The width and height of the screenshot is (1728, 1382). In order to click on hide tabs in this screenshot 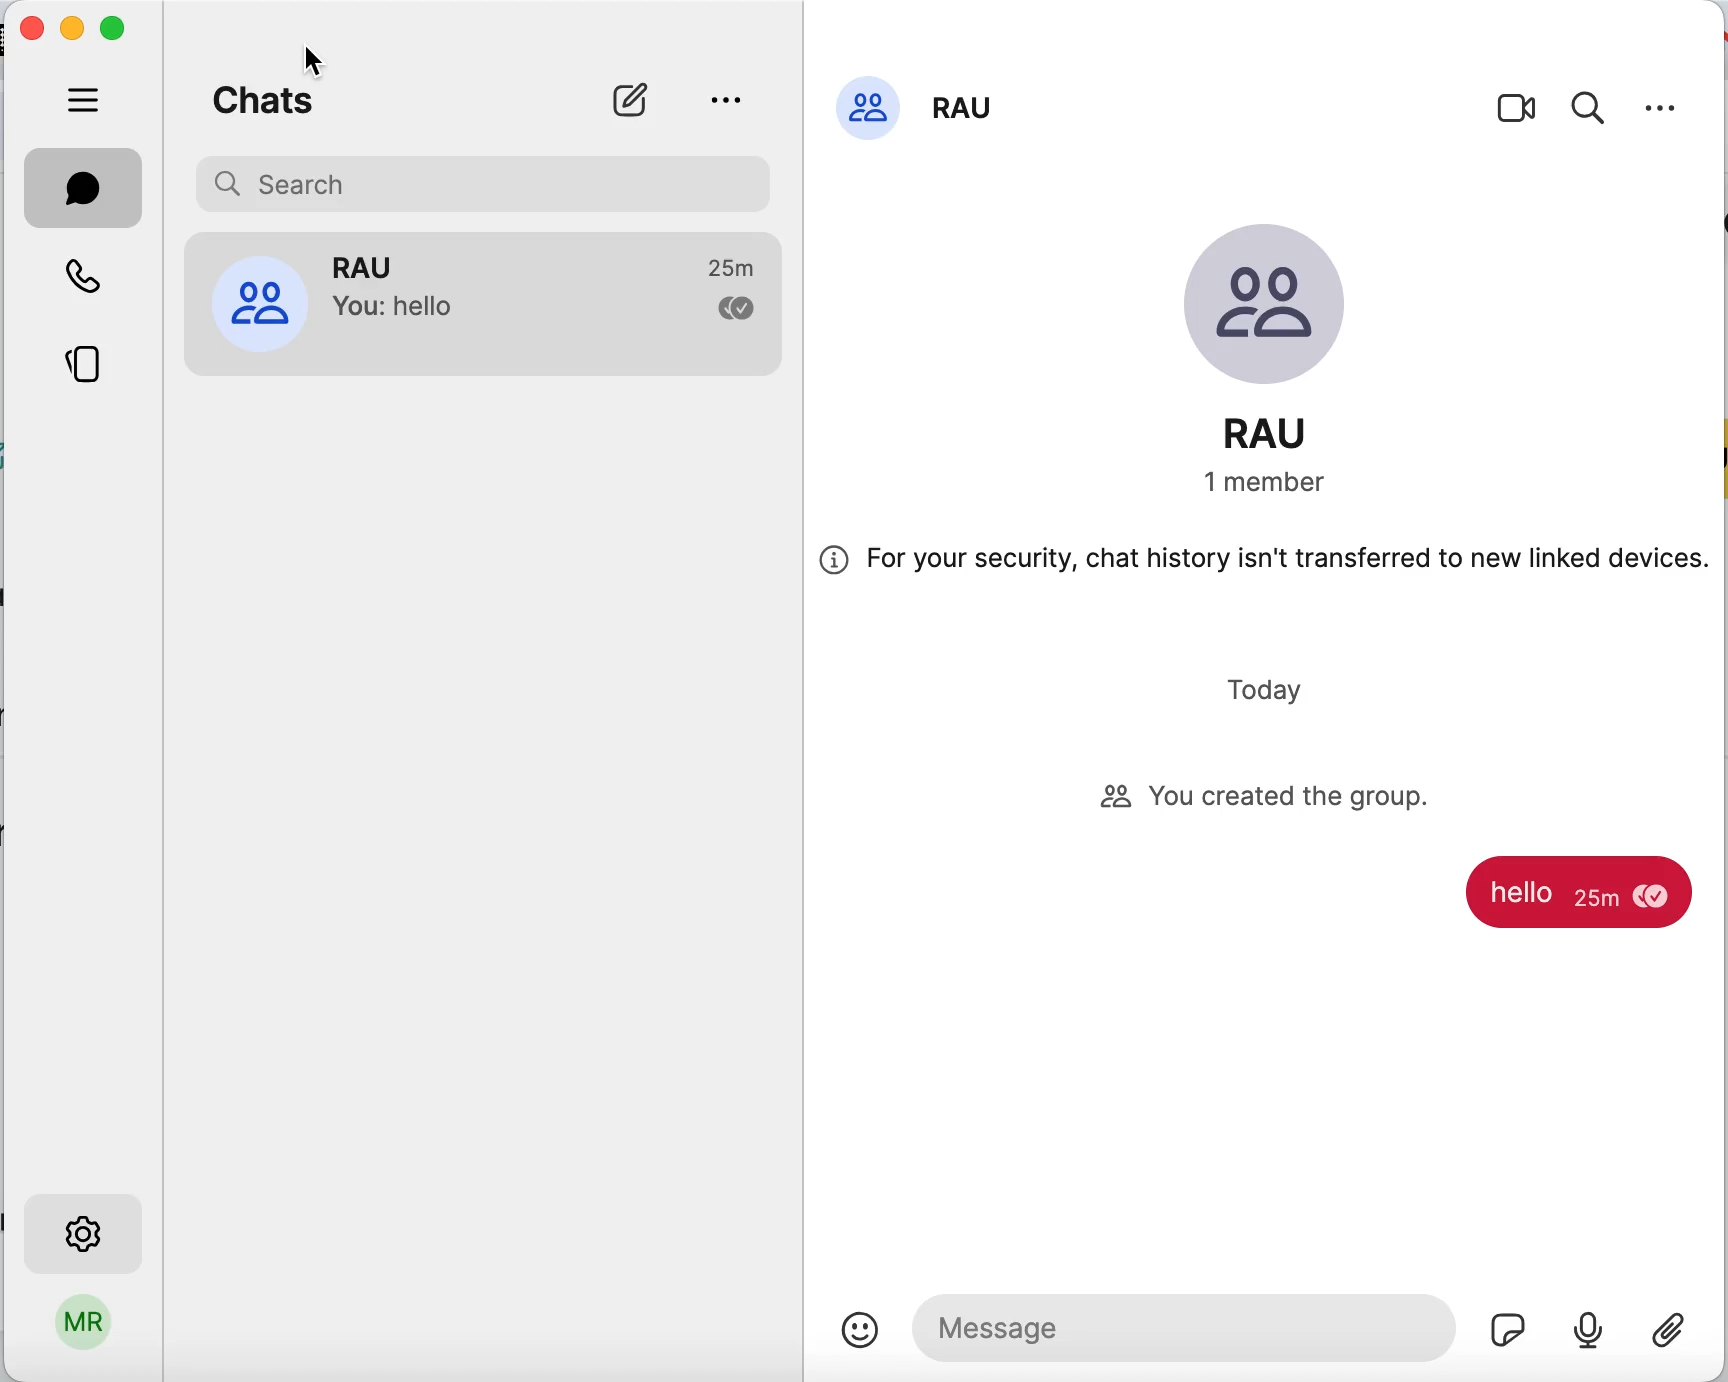, I will do `click(85, 99)`.